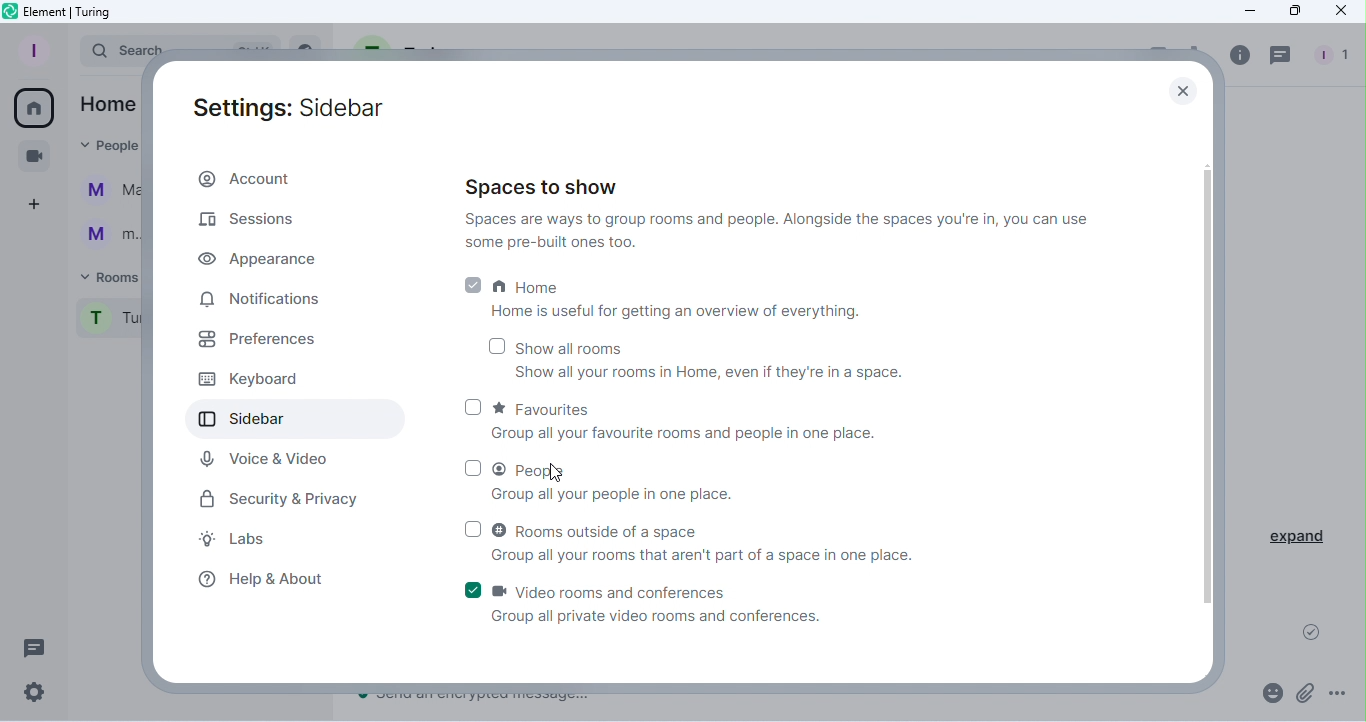 The height and width of the screenshot is (722, 1366). Describe the element at coordinates (106, 277) in the screenshot. I see `Rooms` at that location.